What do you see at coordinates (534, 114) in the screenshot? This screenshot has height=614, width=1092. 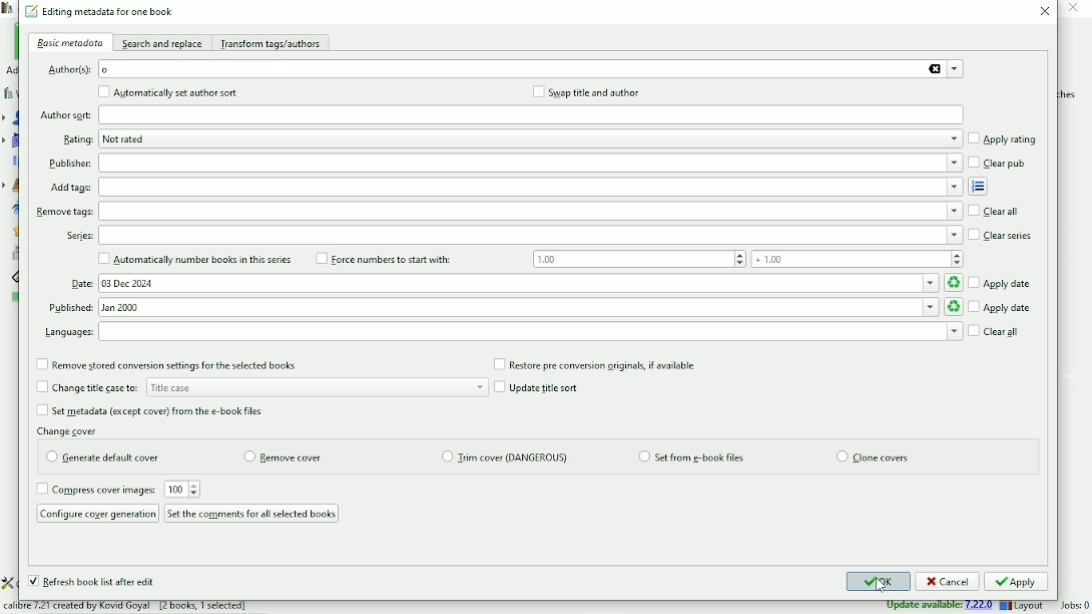 I see `Author sort input` at bounding box center [534, 114].